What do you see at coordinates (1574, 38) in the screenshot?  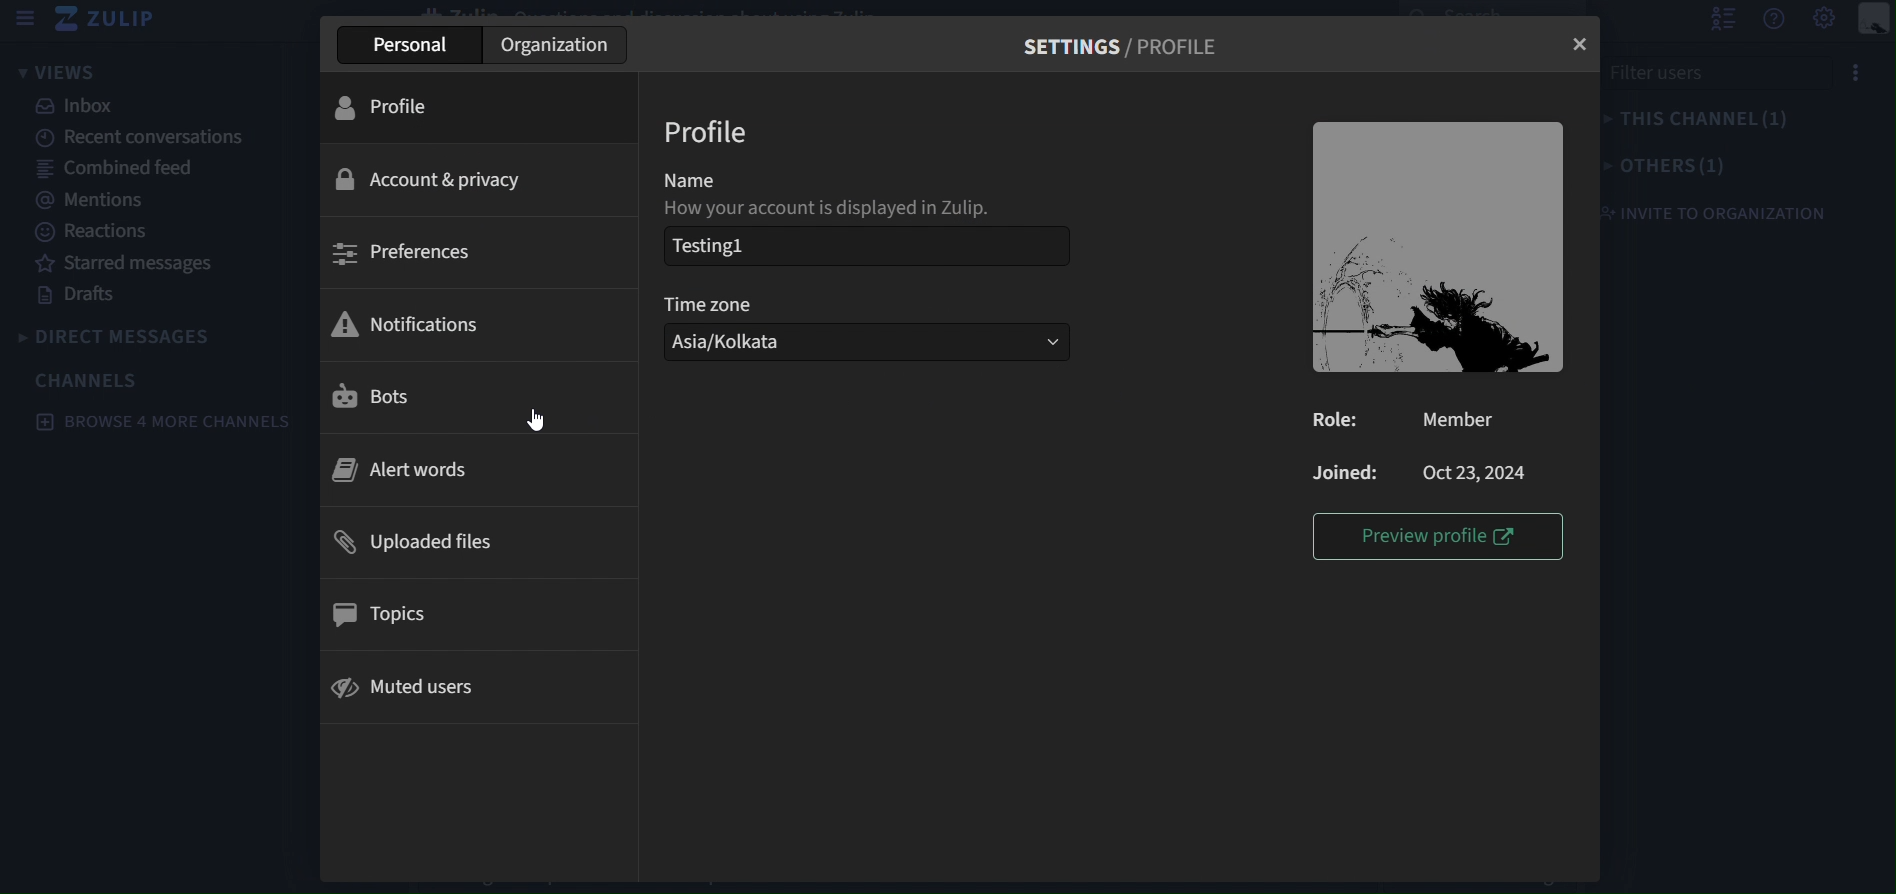 I see `close` at bounding box center [1574, 38].